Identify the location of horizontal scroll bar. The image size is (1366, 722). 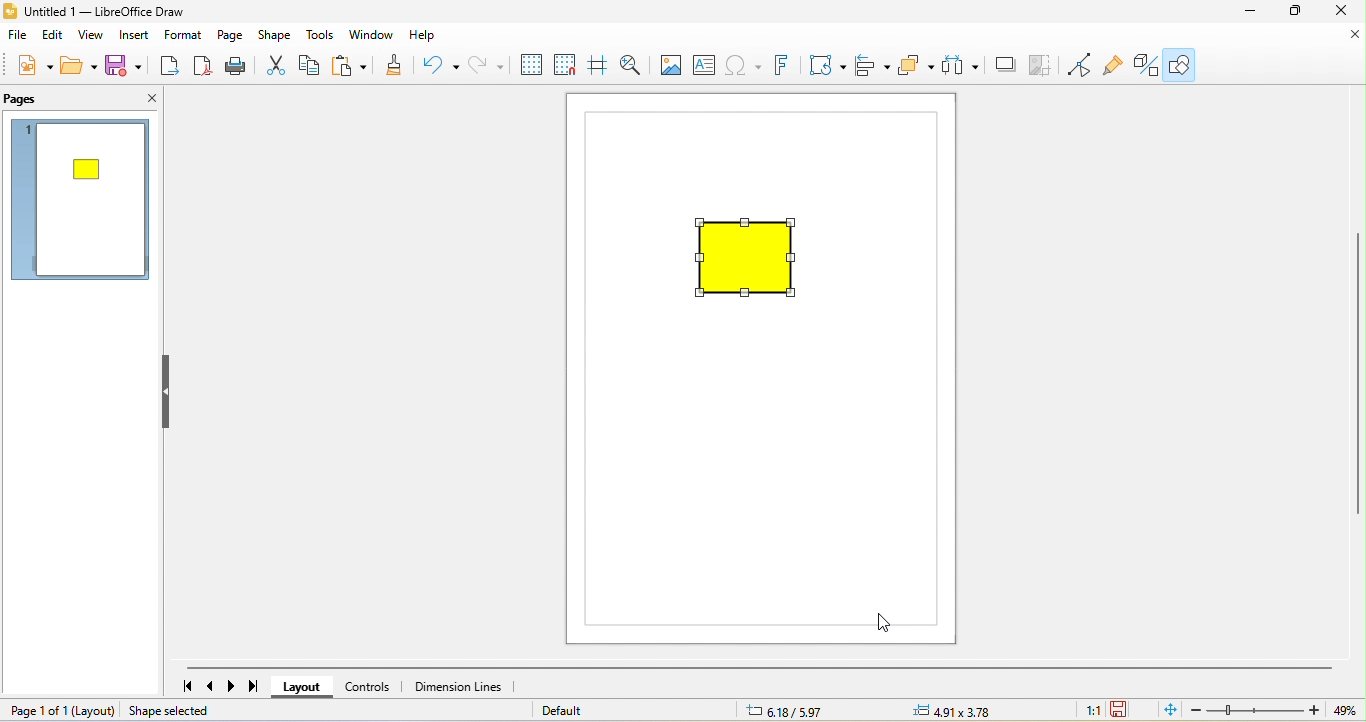
(760, 664).